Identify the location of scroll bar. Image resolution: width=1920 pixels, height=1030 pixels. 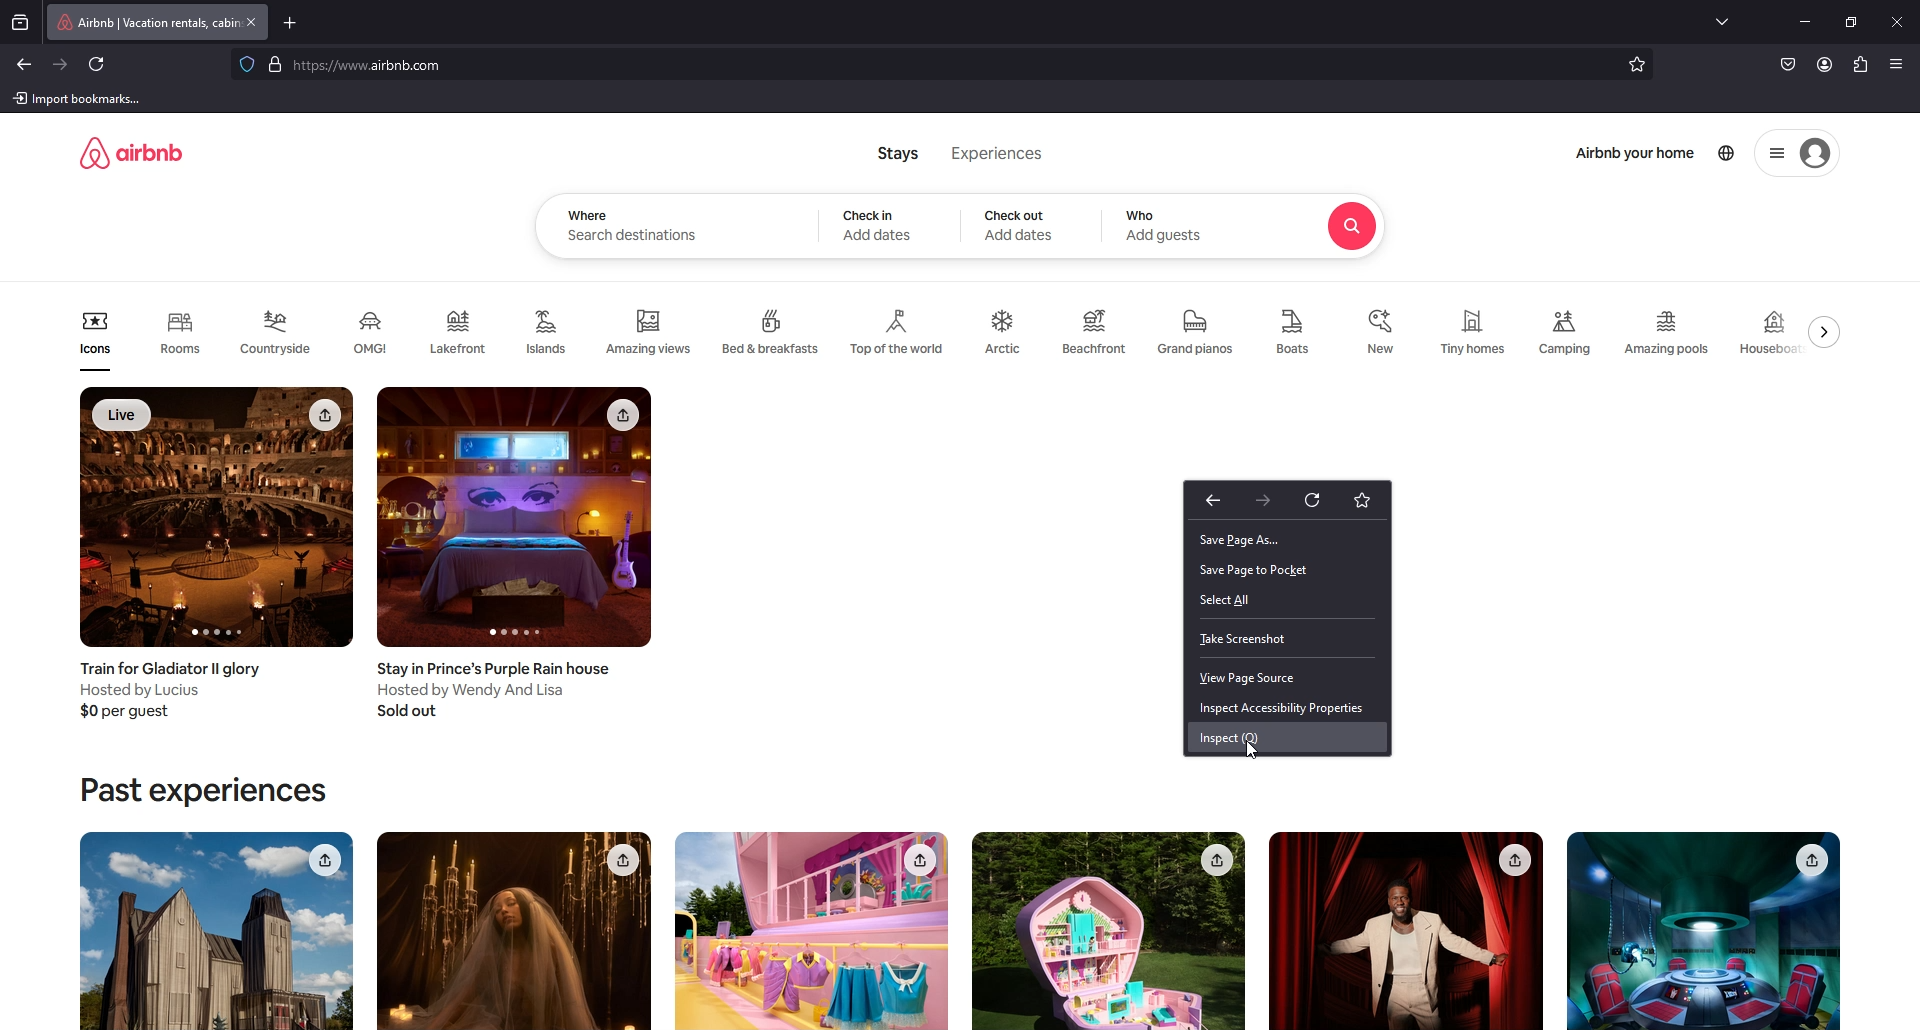
(1908, 228).